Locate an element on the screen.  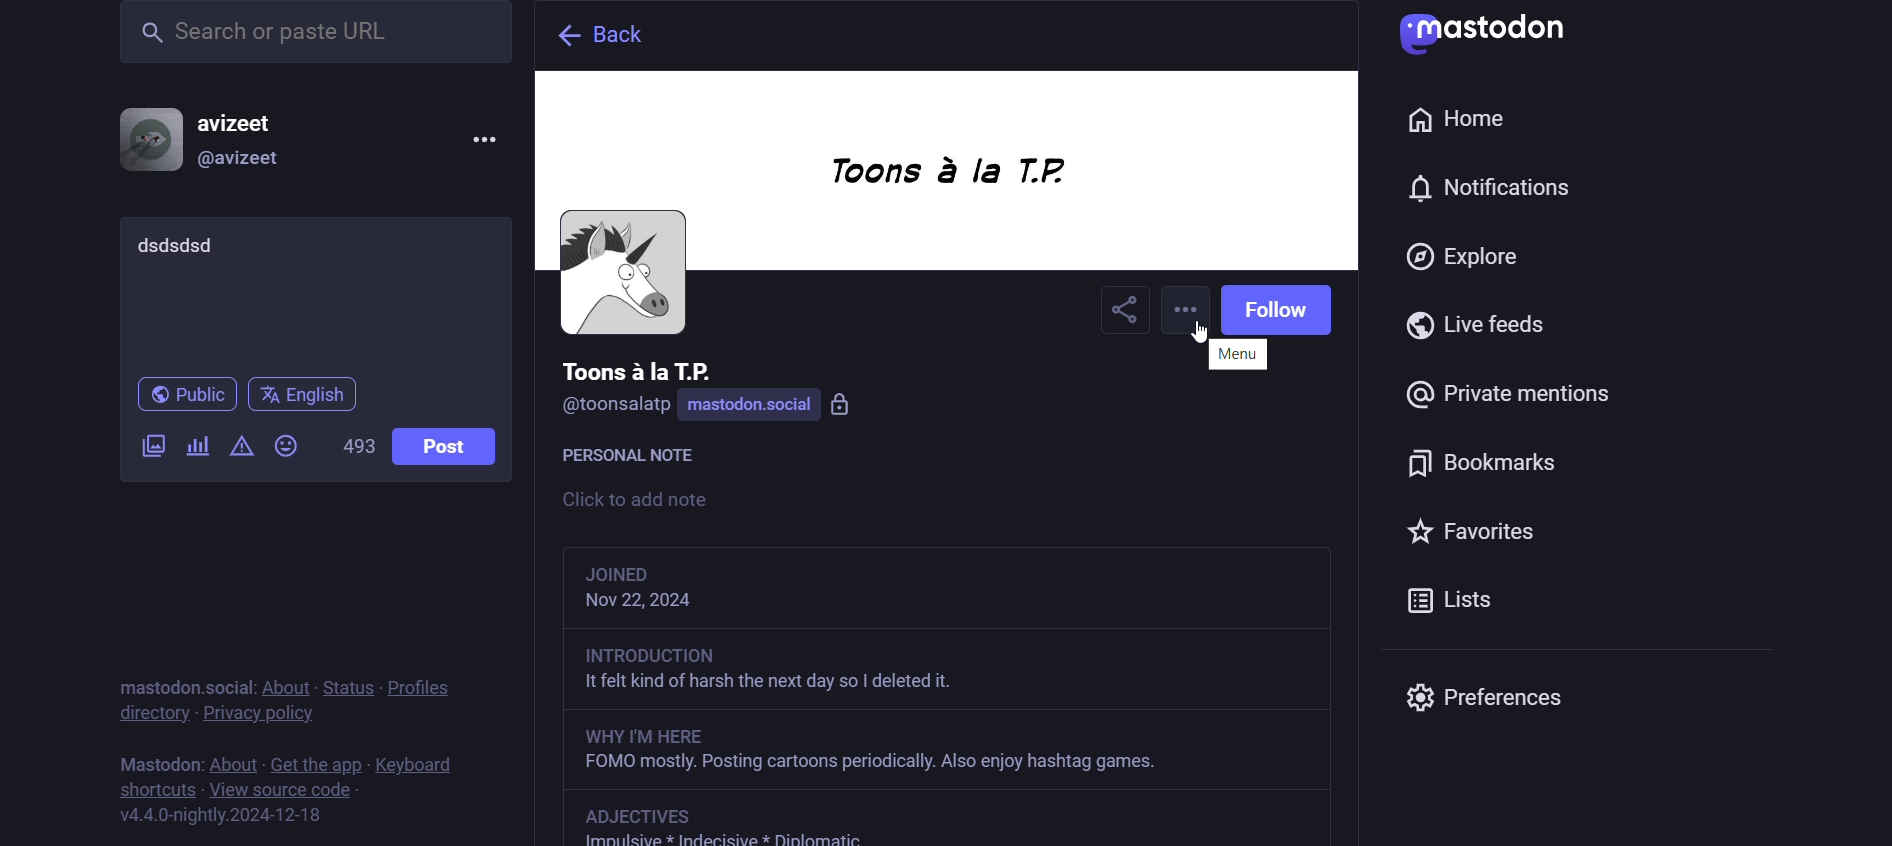
word limit is located at coordinates (356, 452).